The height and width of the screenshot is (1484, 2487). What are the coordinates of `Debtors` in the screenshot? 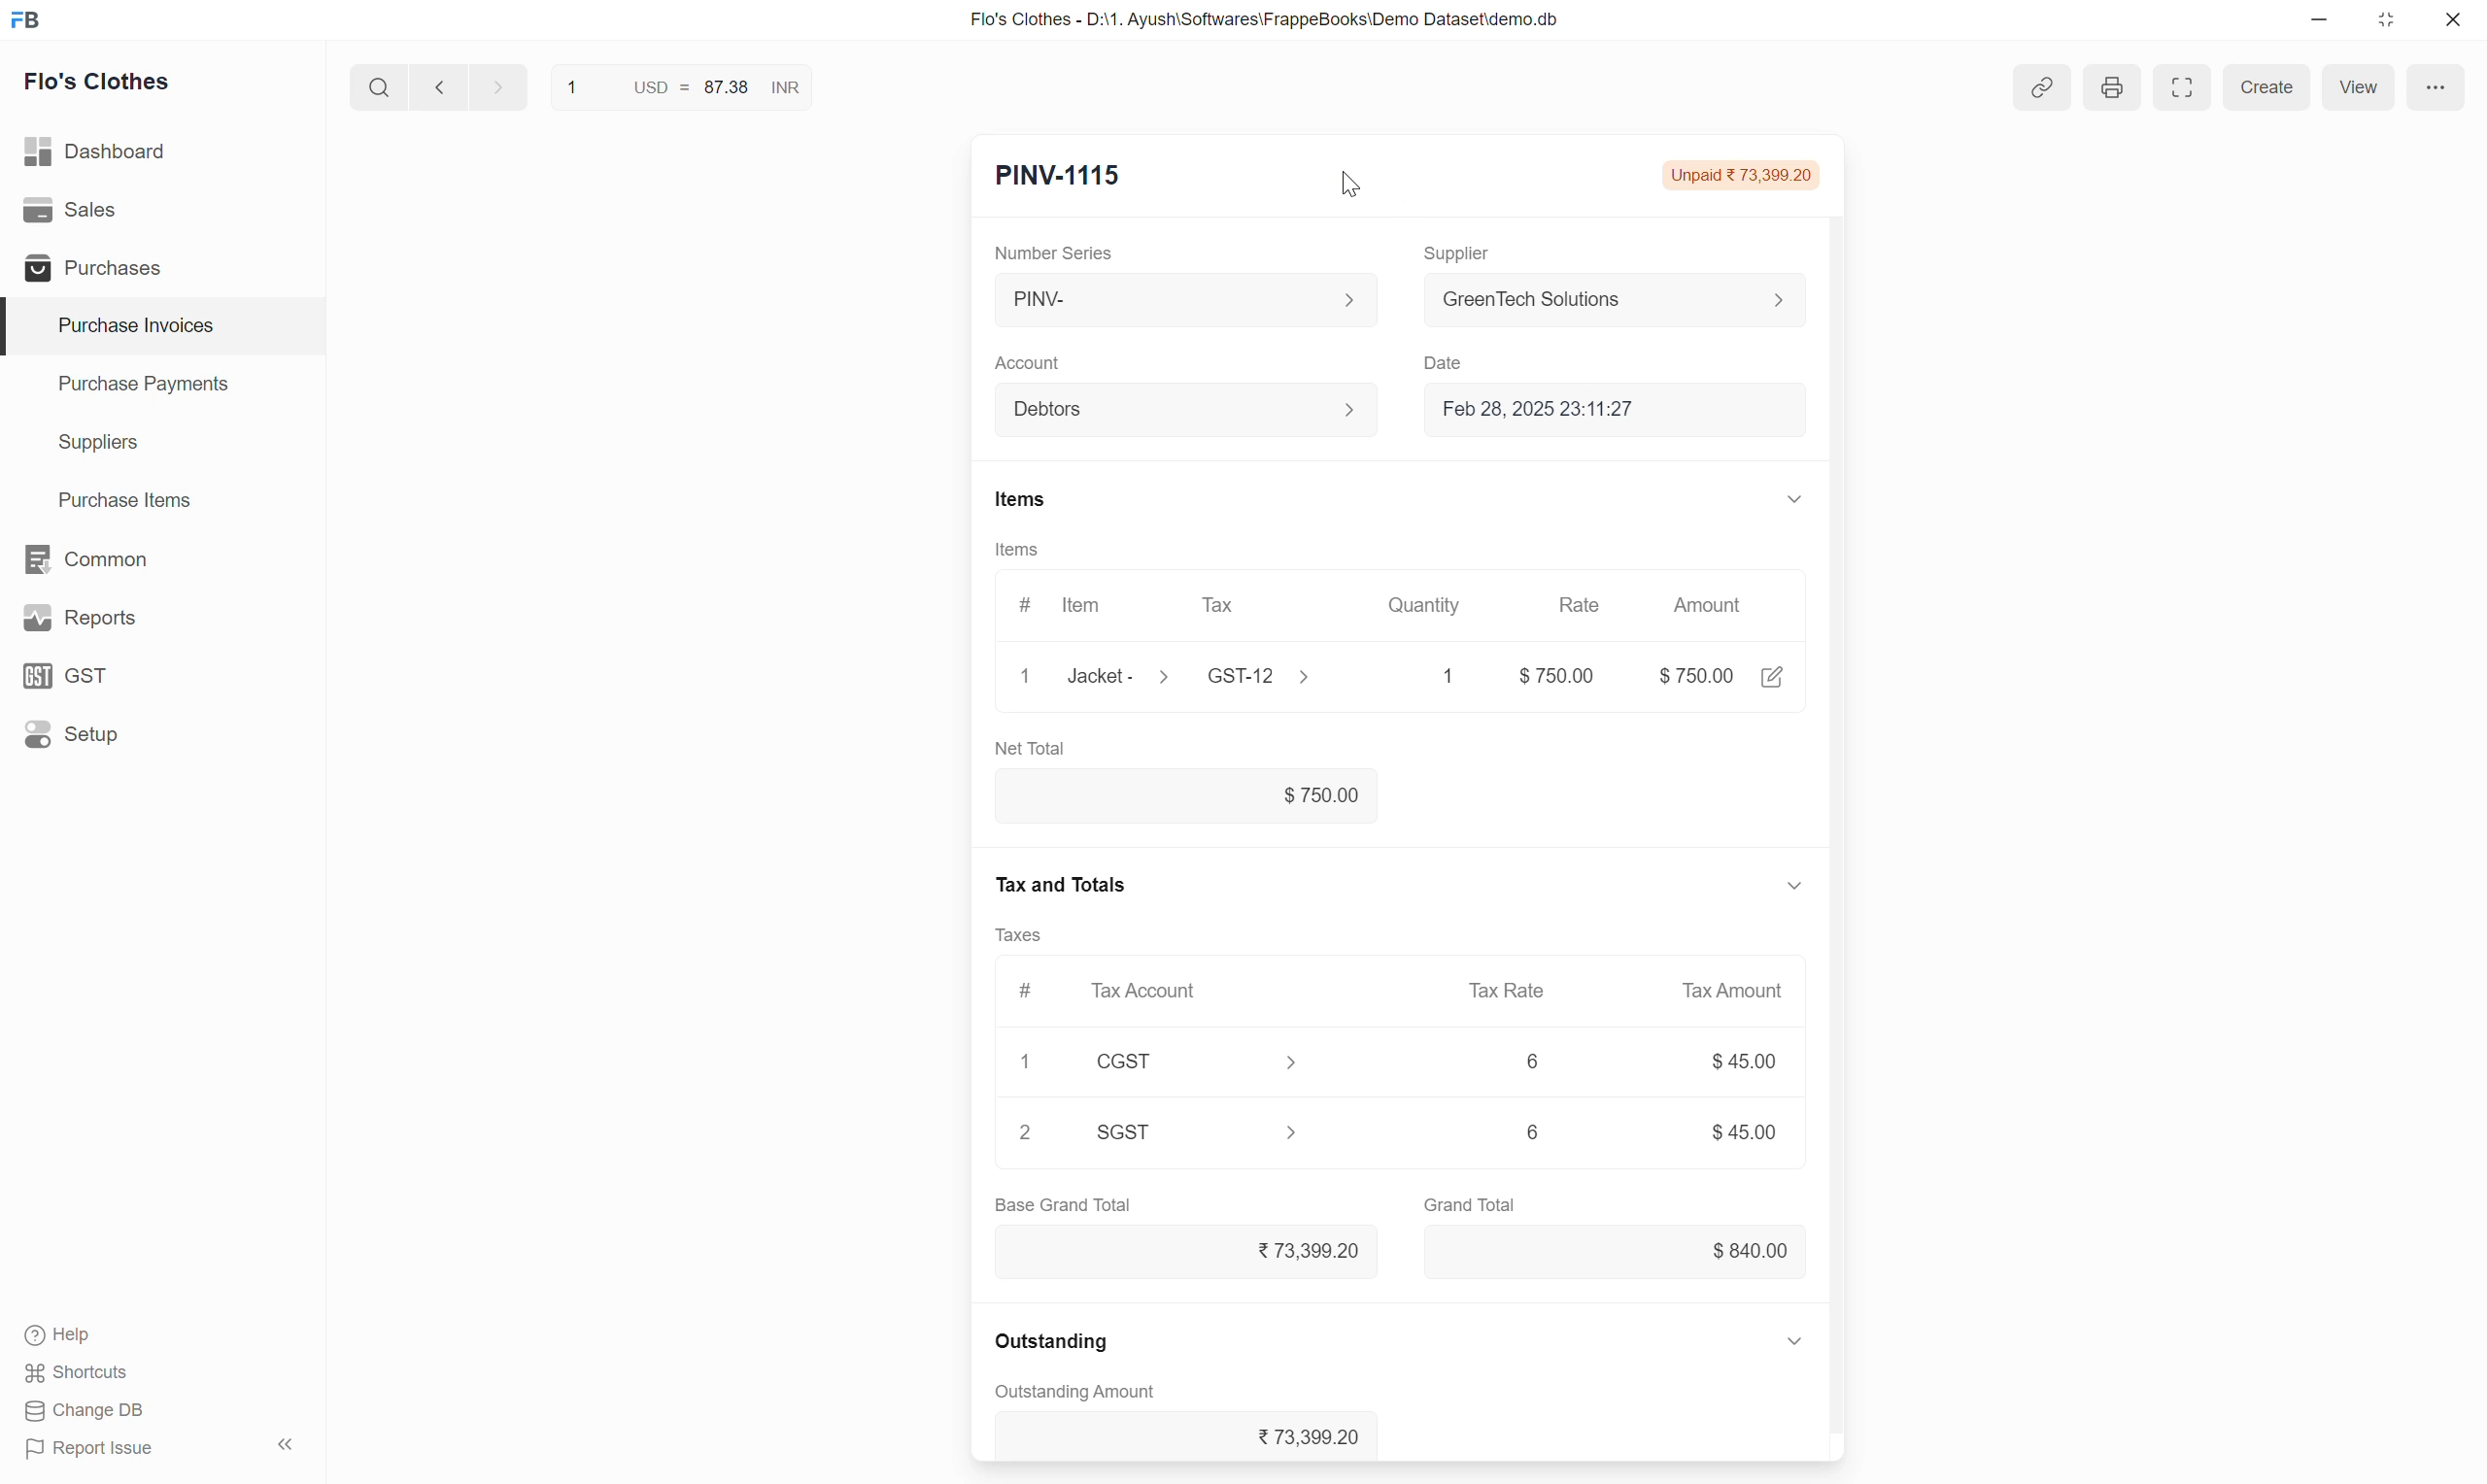 It's located at (1166, 410).